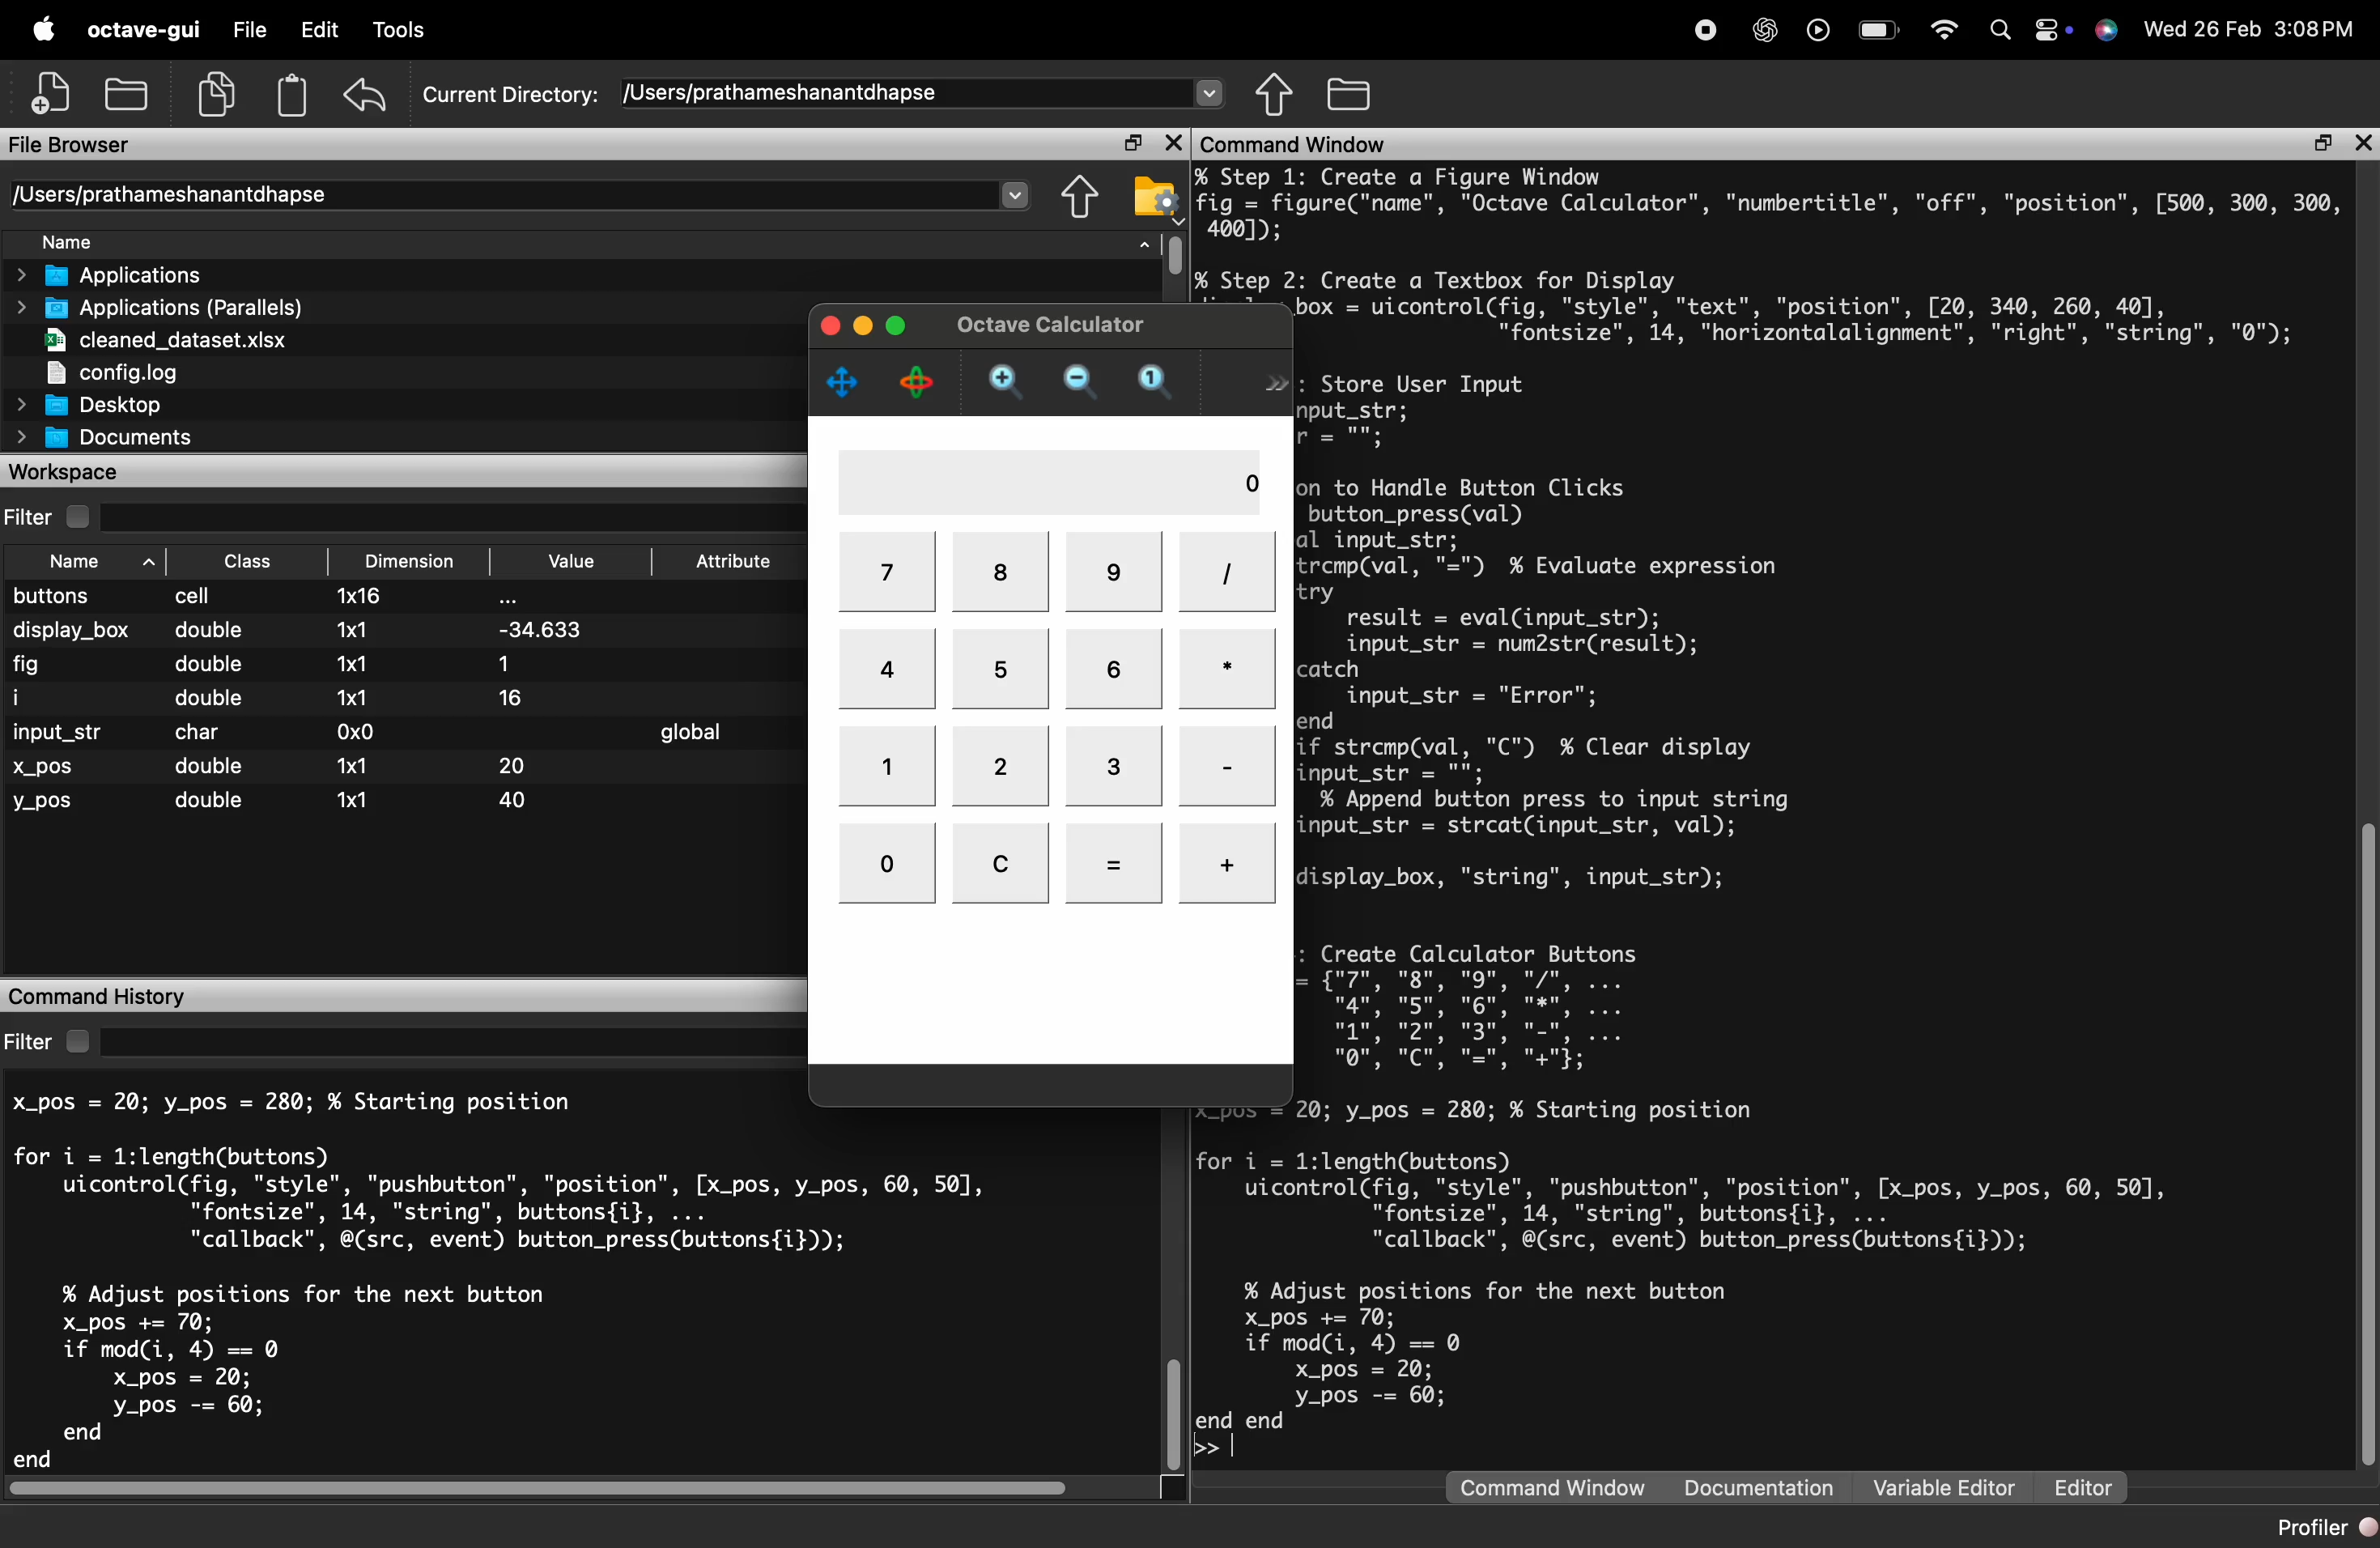 This screenshot has height=1548, width=2380. What do you see at coordinates (2227, 28) in the screenshot?
I see `26 Feb` at bounding box center [2227, 28].